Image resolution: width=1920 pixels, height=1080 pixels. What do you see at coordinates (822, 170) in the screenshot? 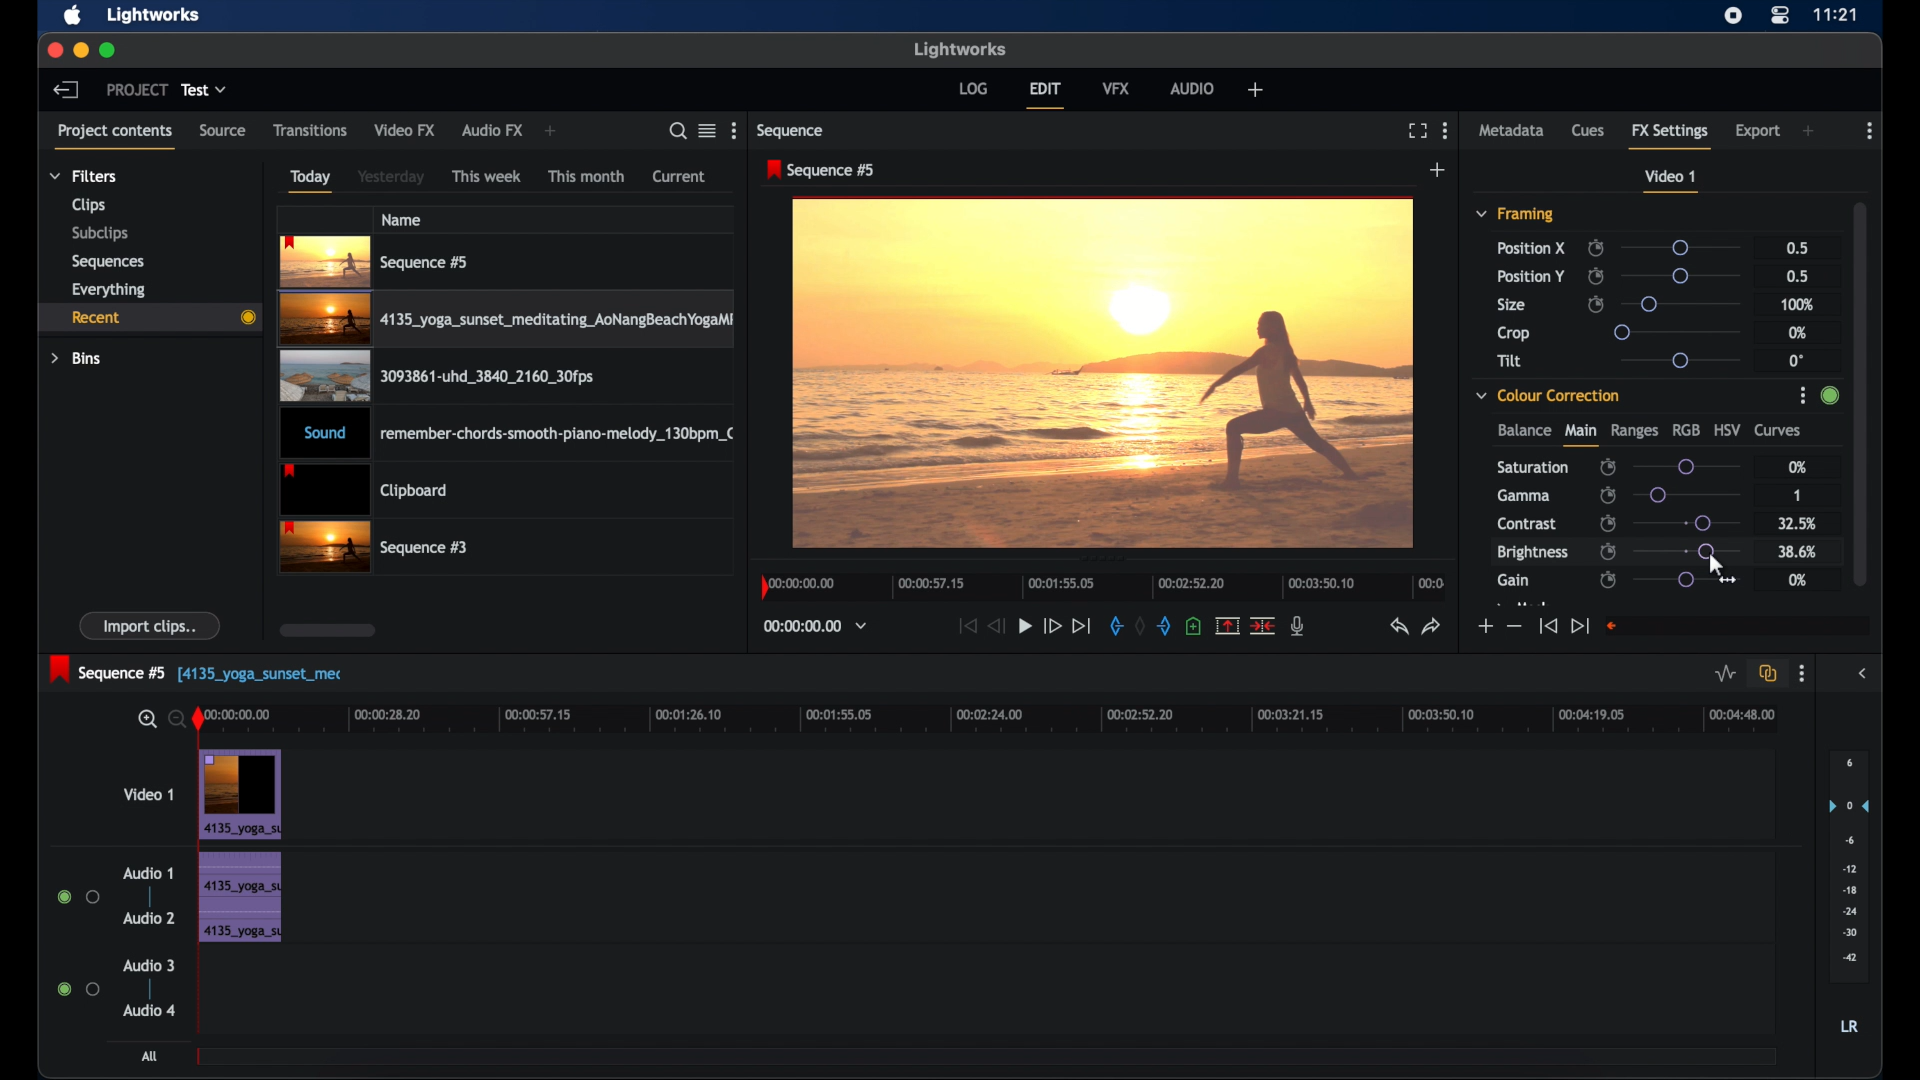
I see `sequence` at bounding box center [822, 170].